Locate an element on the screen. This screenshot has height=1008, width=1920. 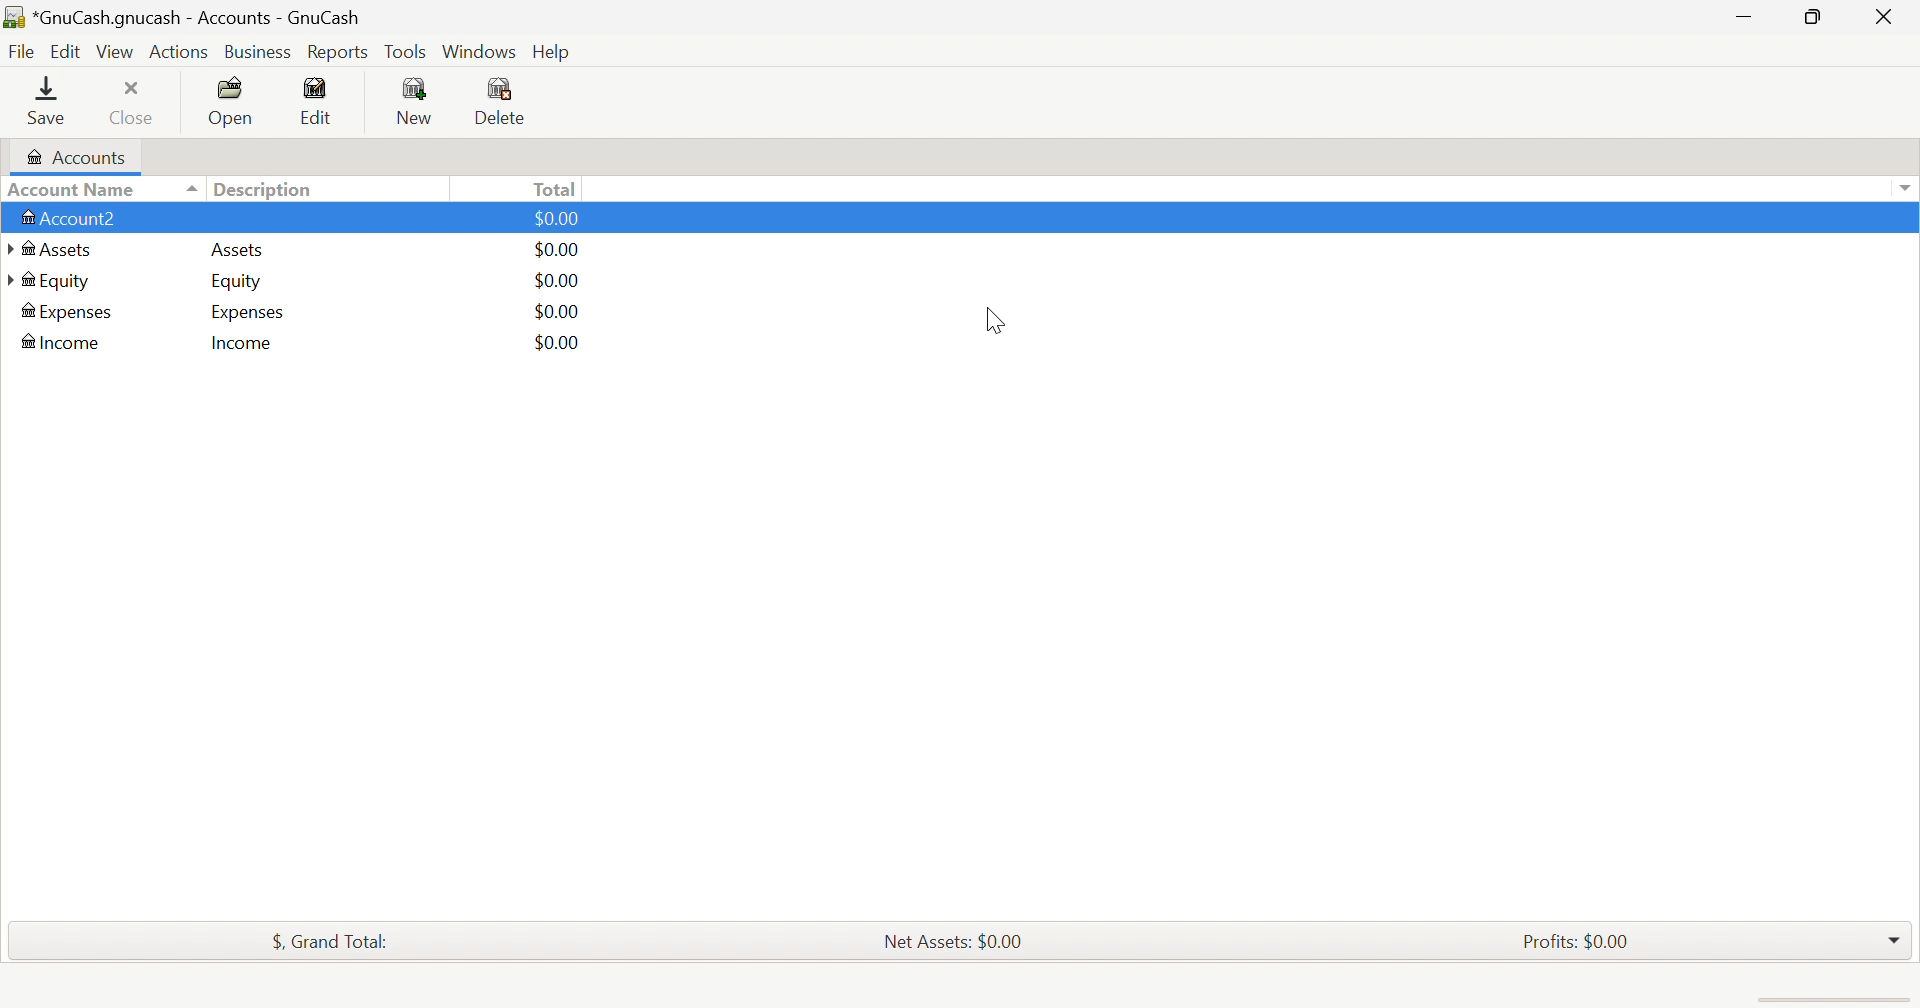
Close is located at coordinates (136, 102).